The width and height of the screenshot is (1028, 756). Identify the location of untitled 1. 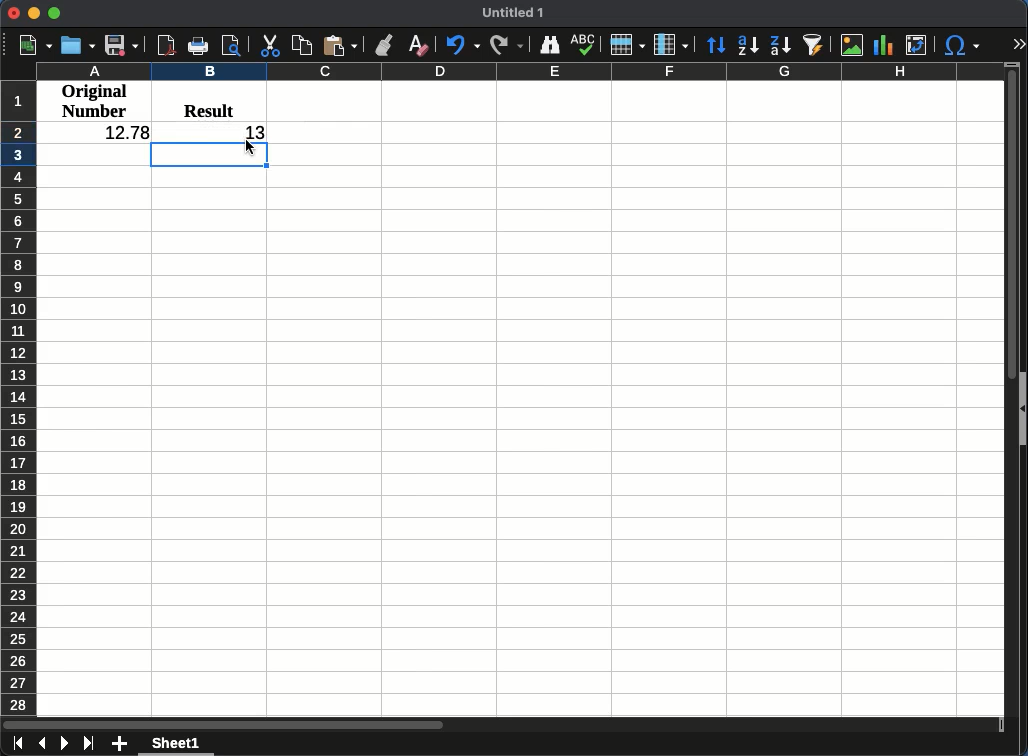
(515, 12).